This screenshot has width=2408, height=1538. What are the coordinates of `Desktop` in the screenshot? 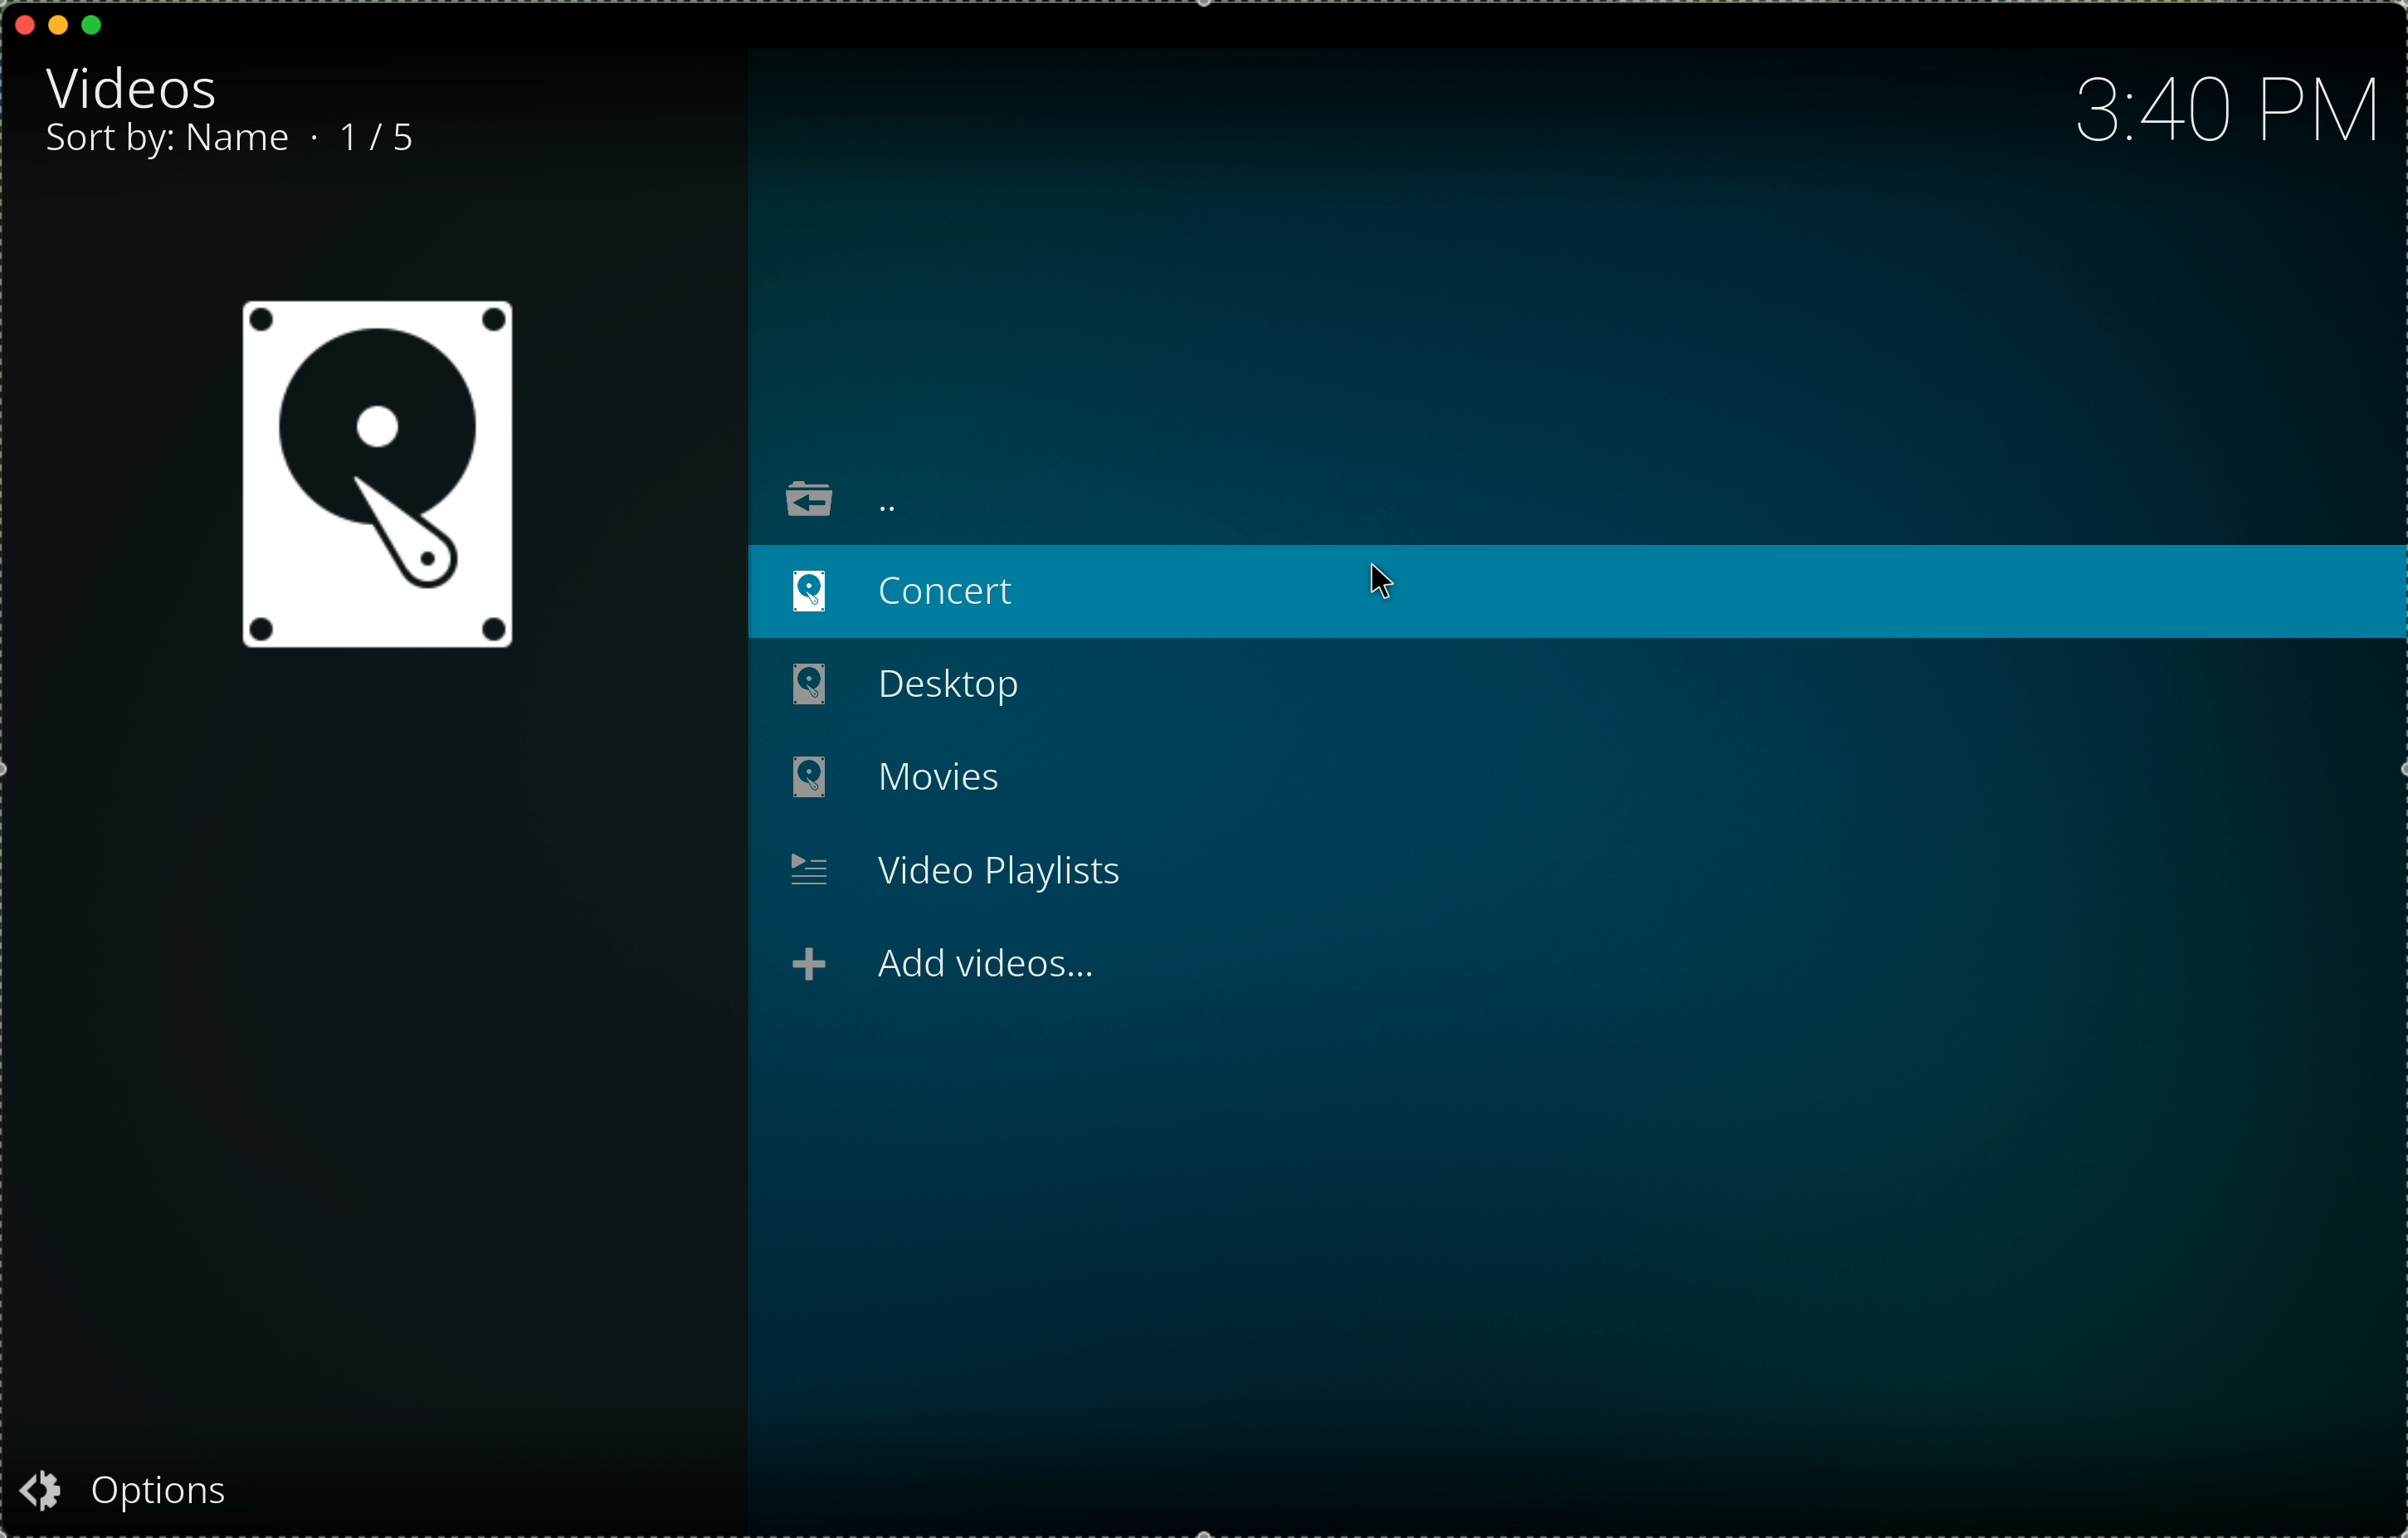 It's located at (924, 687).